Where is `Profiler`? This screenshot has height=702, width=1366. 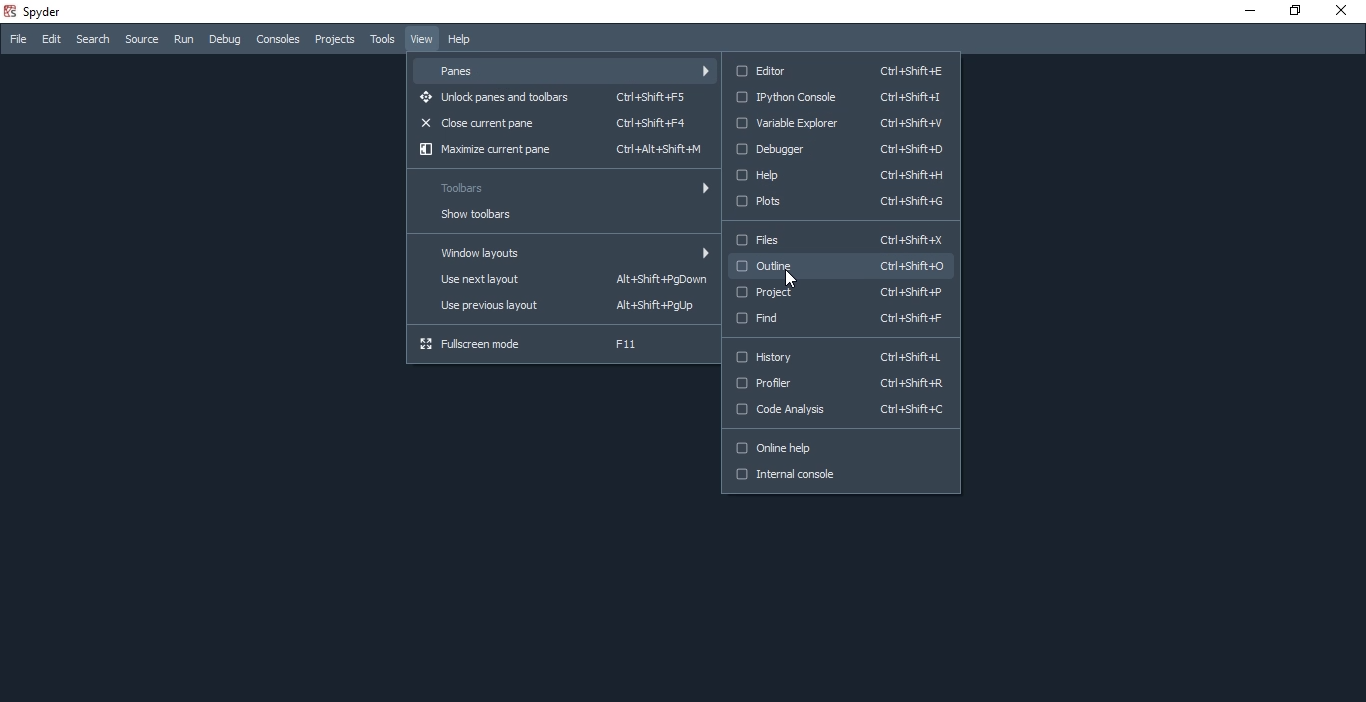 Profiler is located at coordinates (839, 383).